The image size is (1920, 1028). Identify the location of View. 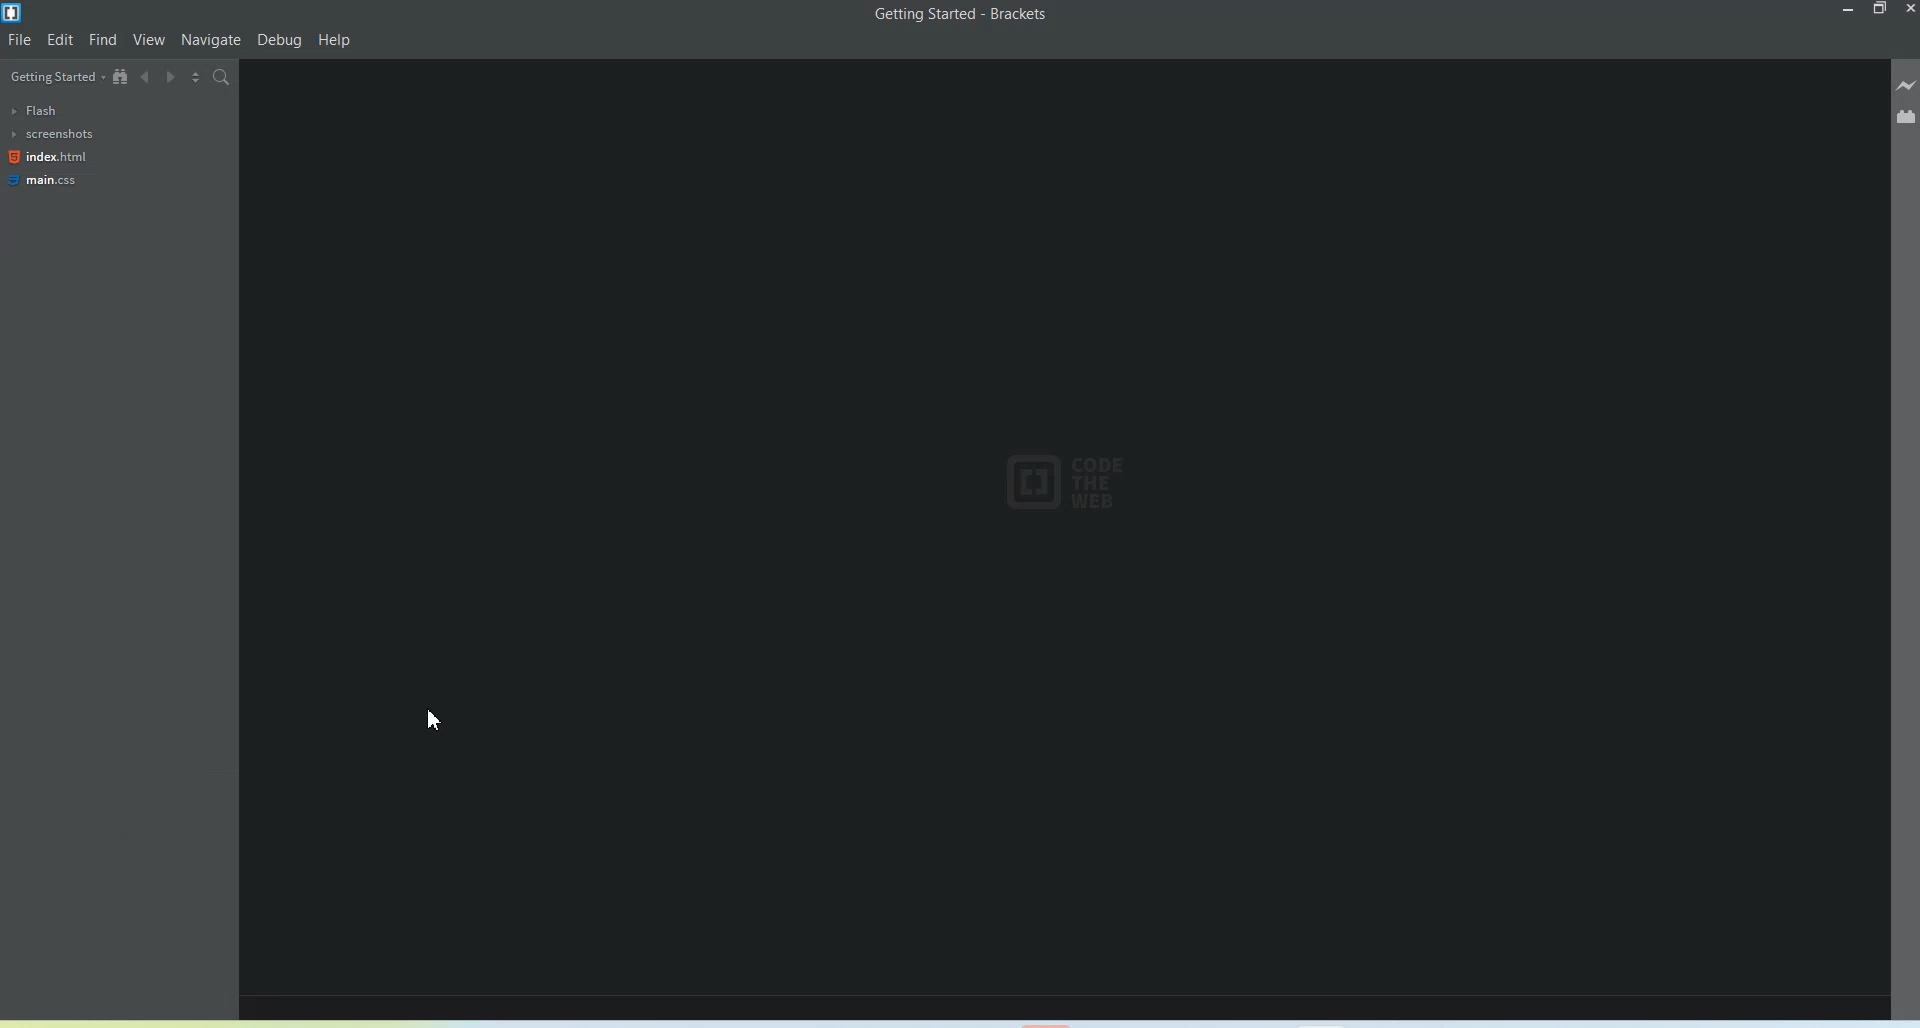
(149, 39).